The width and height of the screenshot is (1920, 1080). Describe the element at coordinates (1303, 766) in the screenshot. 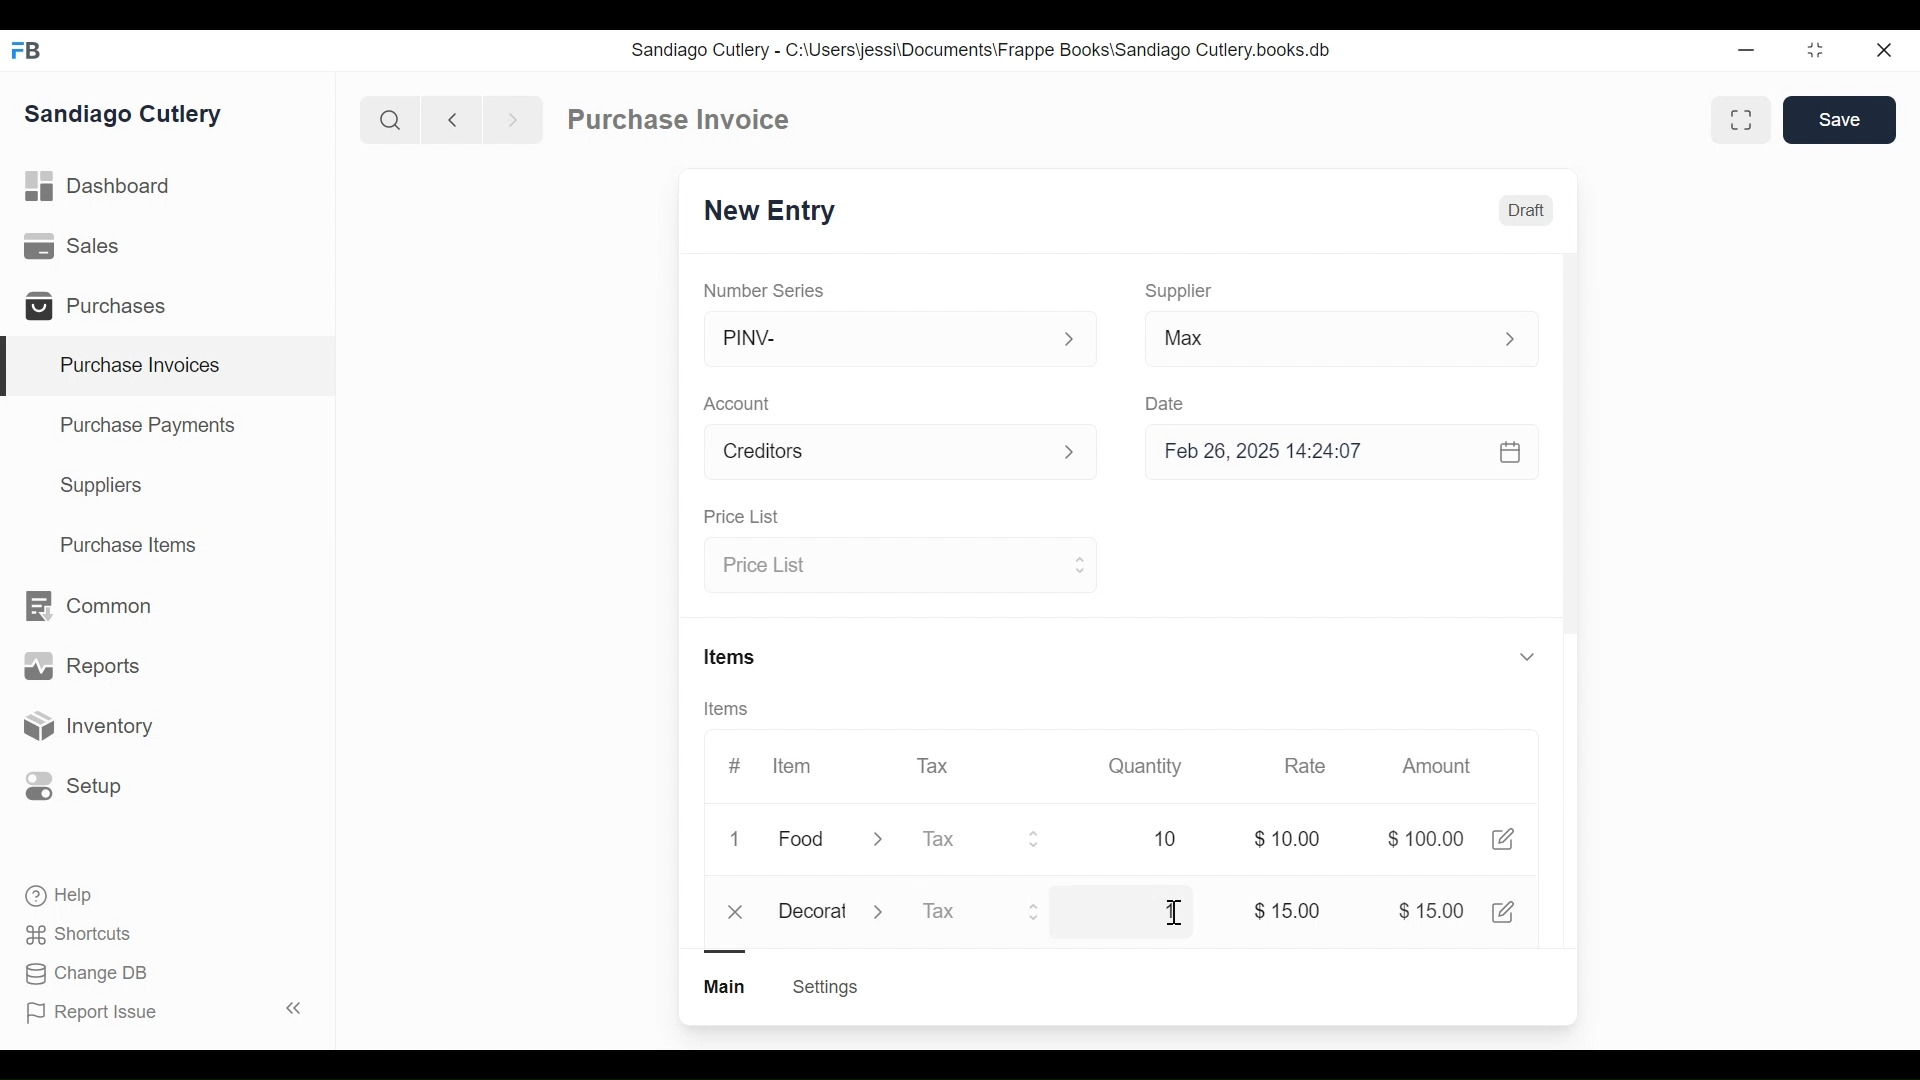

I see `Rate` at that location.